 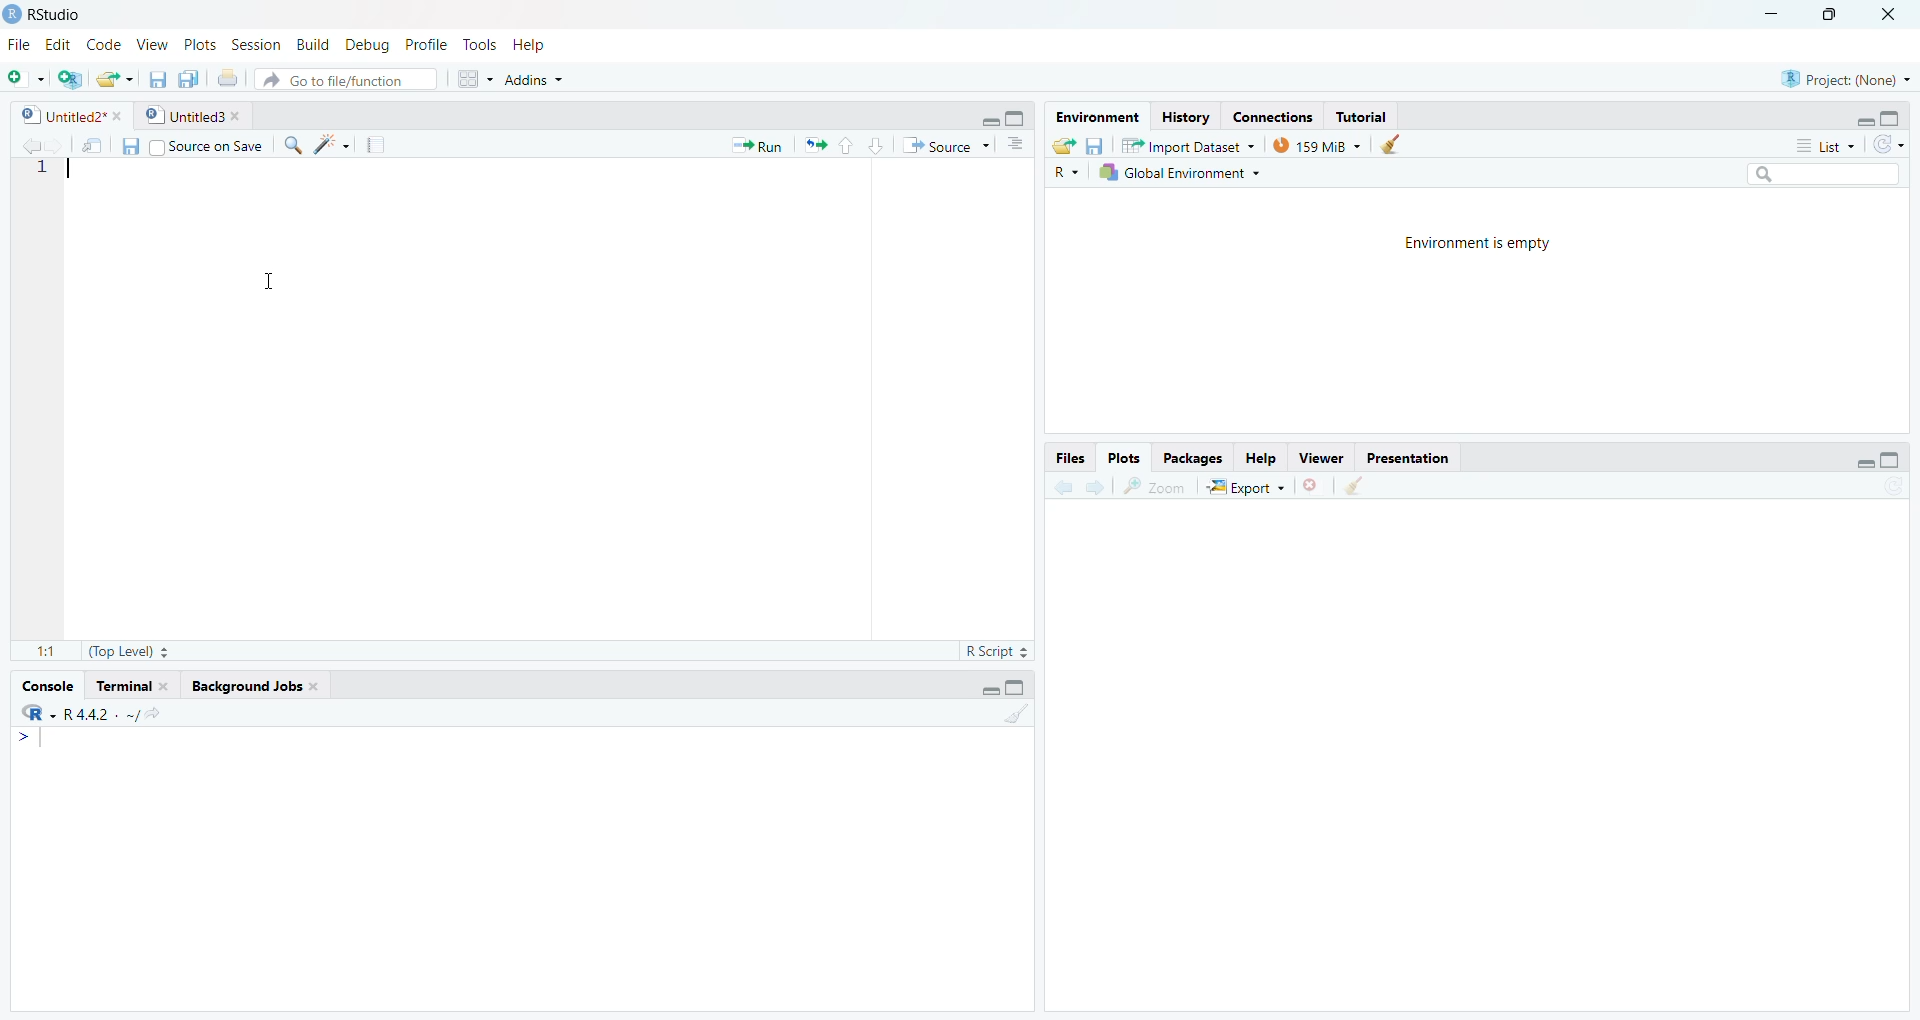 What do you see at coordinates (988, 122) in the screenshot?
I see `Minimize` at bounding box center [988, 122].